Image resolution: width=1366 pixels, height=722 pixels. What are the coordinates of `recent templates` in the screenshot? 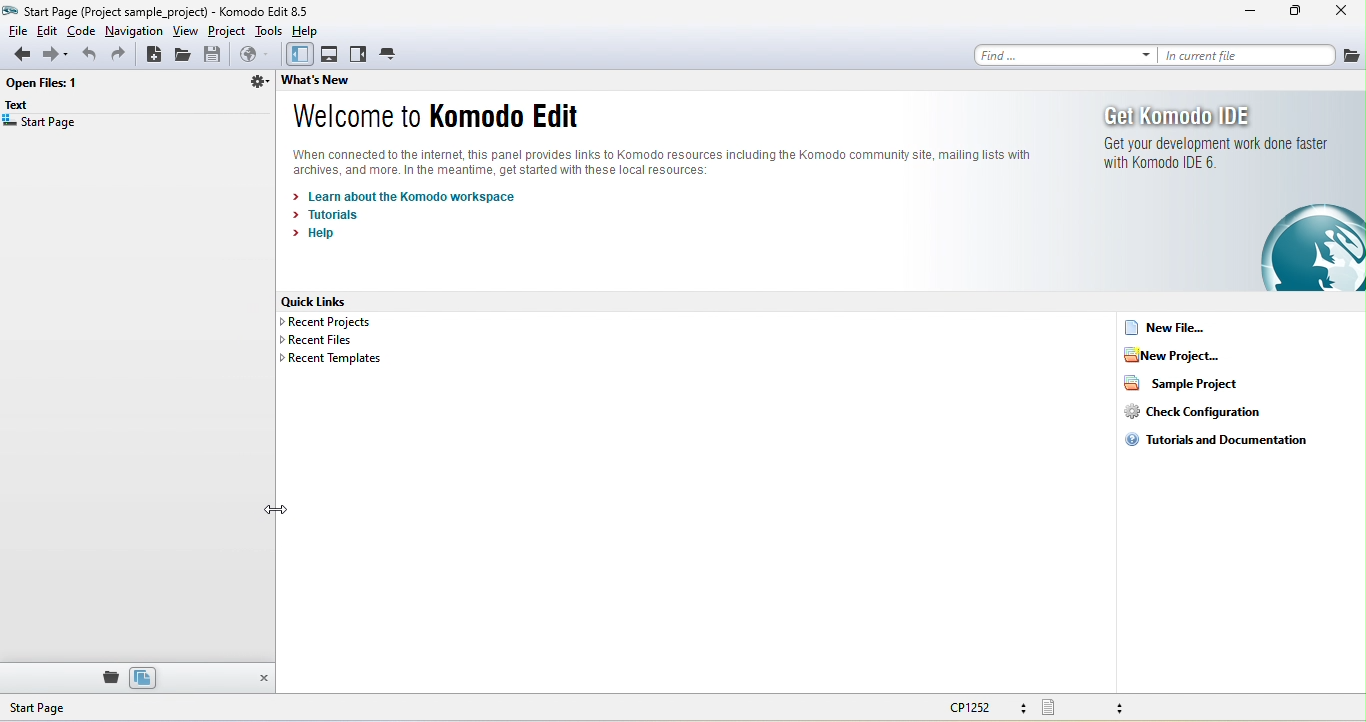 It's located at (330, 360).